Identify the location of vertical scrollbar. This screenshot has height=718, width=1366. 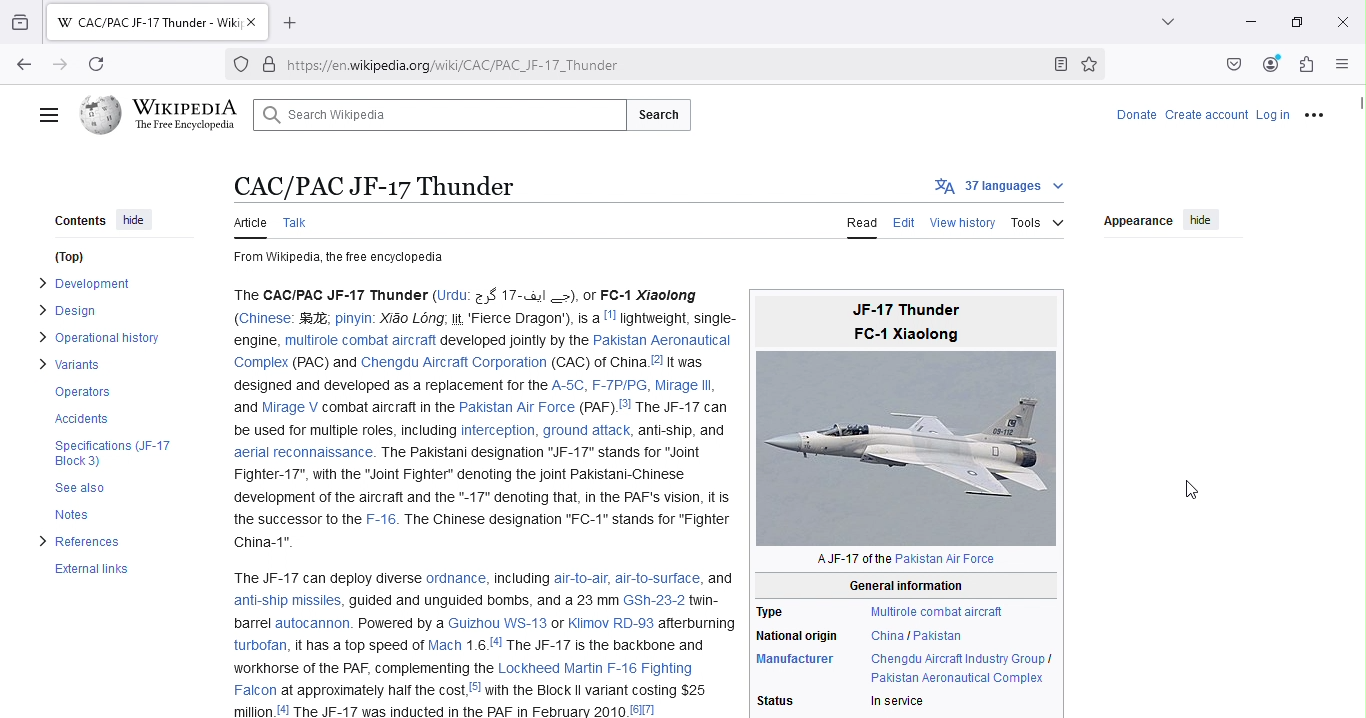
(1357, 106).